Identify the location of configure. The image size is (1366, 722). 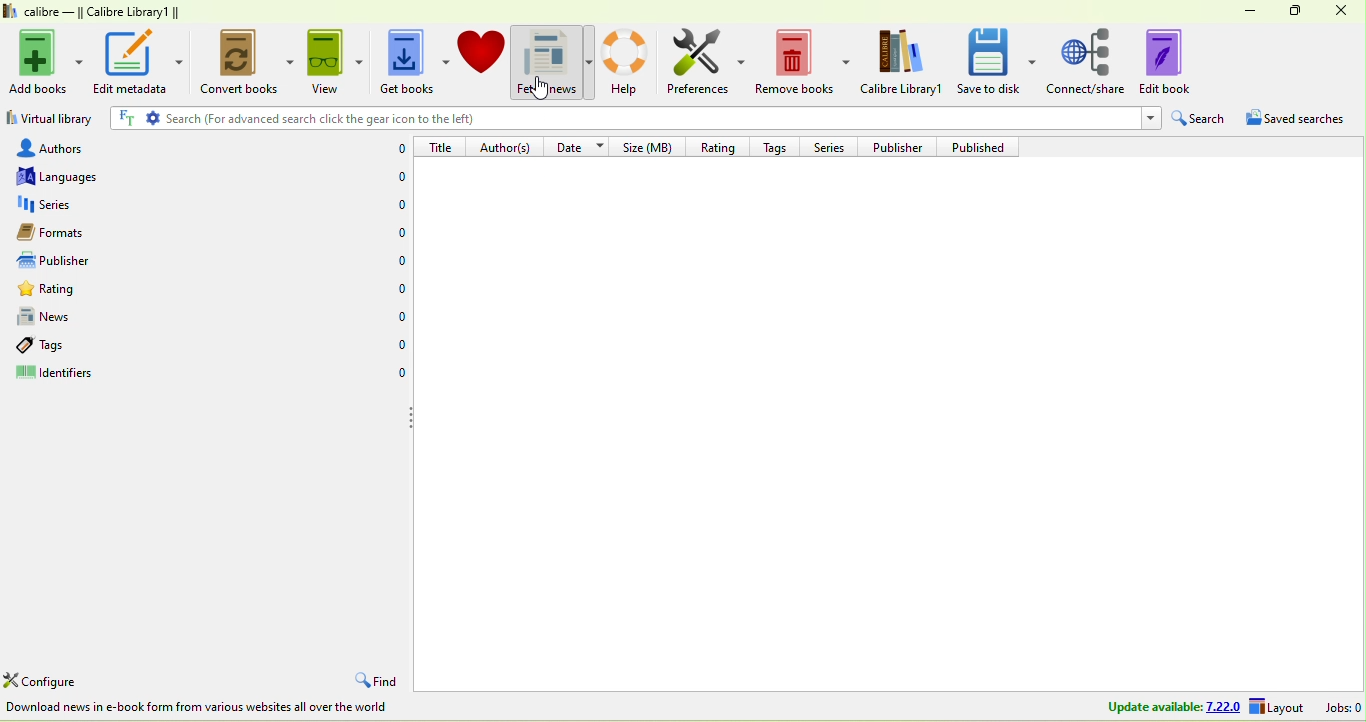
(46, 680).